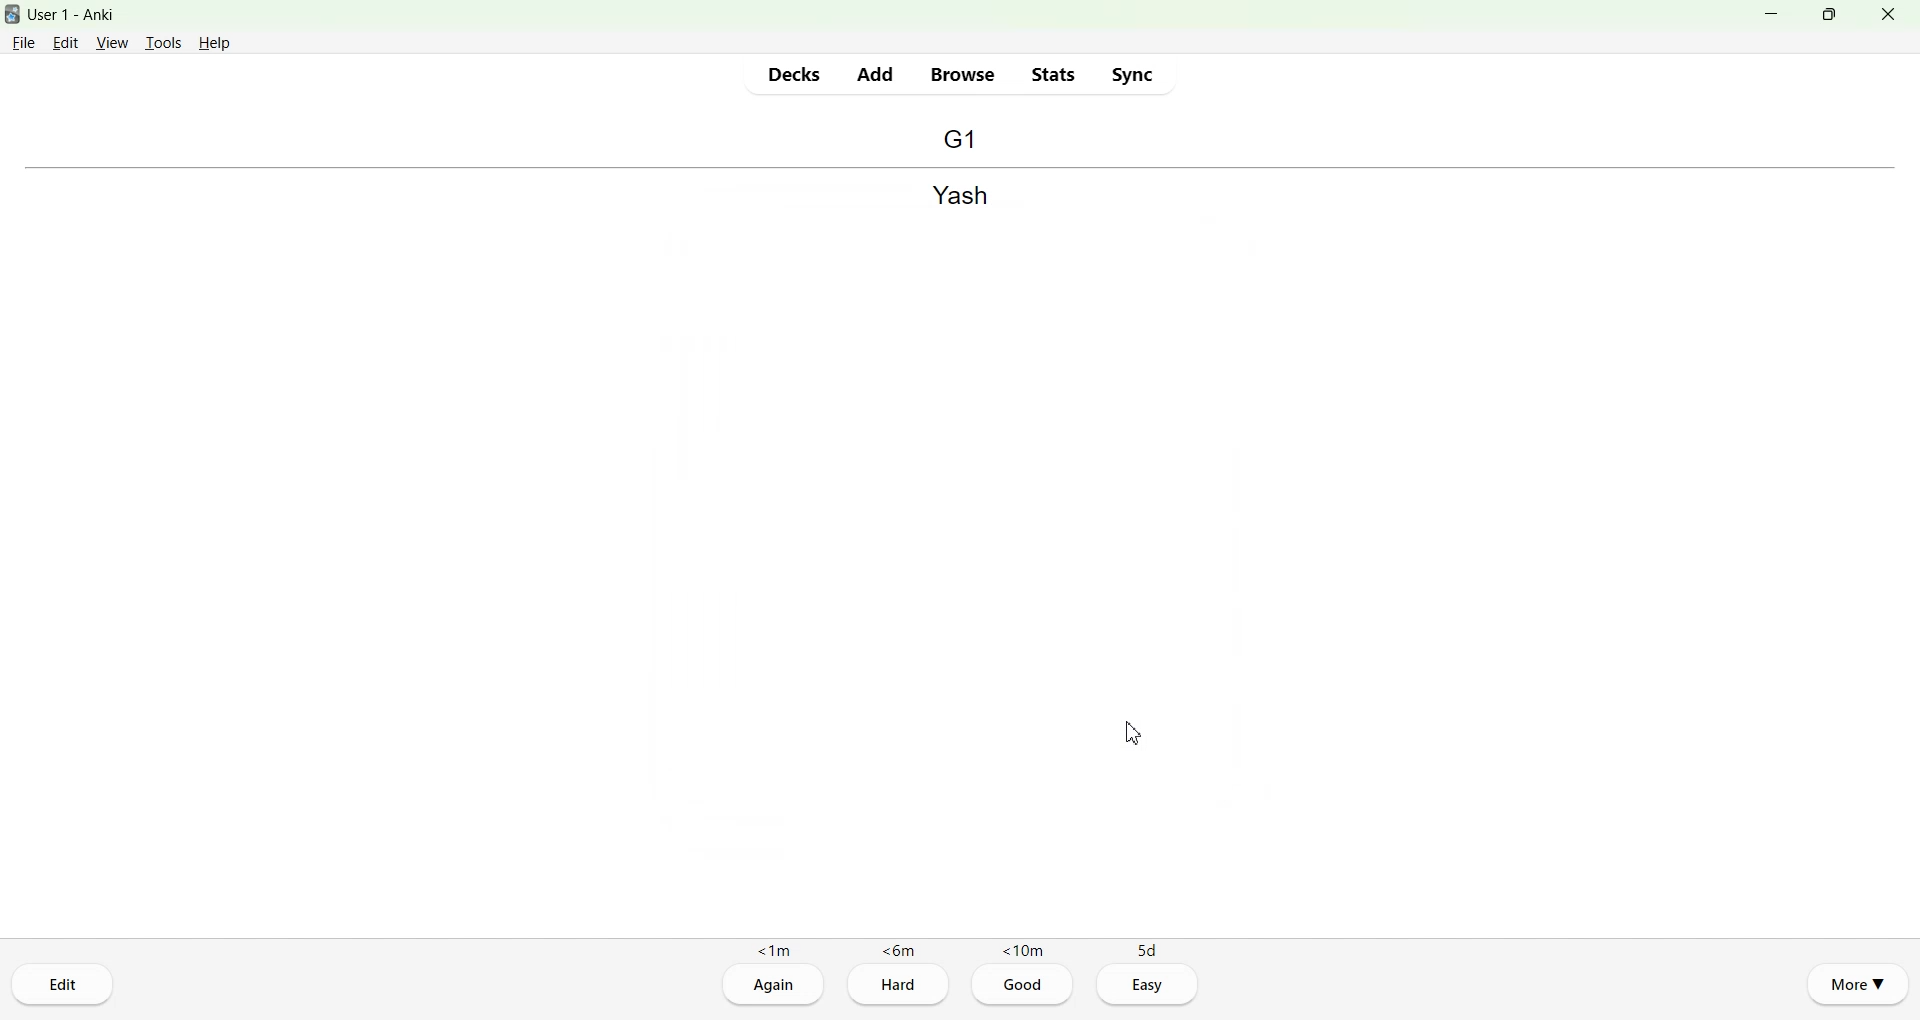 The height and width of the screenshot is (1020, 1920). I want to click on Sync, so click(1132, 74).